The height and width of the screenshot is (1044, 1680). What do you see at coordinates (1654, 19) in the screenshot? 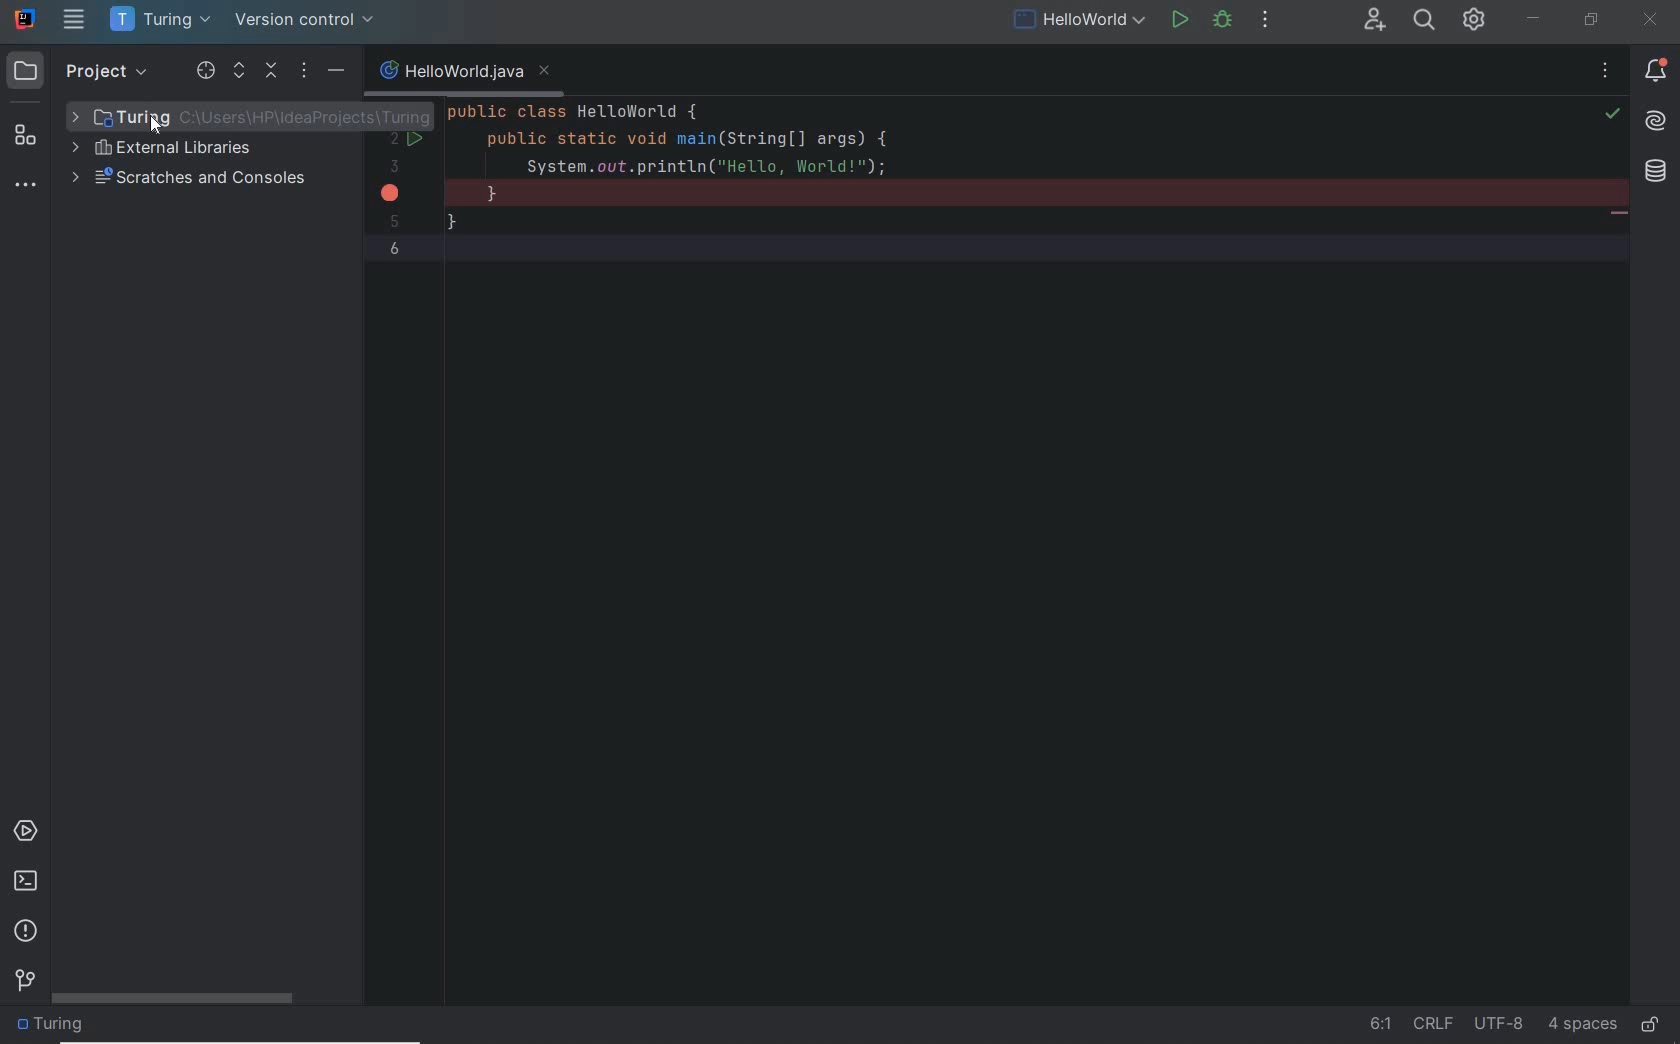
I see `CLOSE` at bounding box center [1654, 19].